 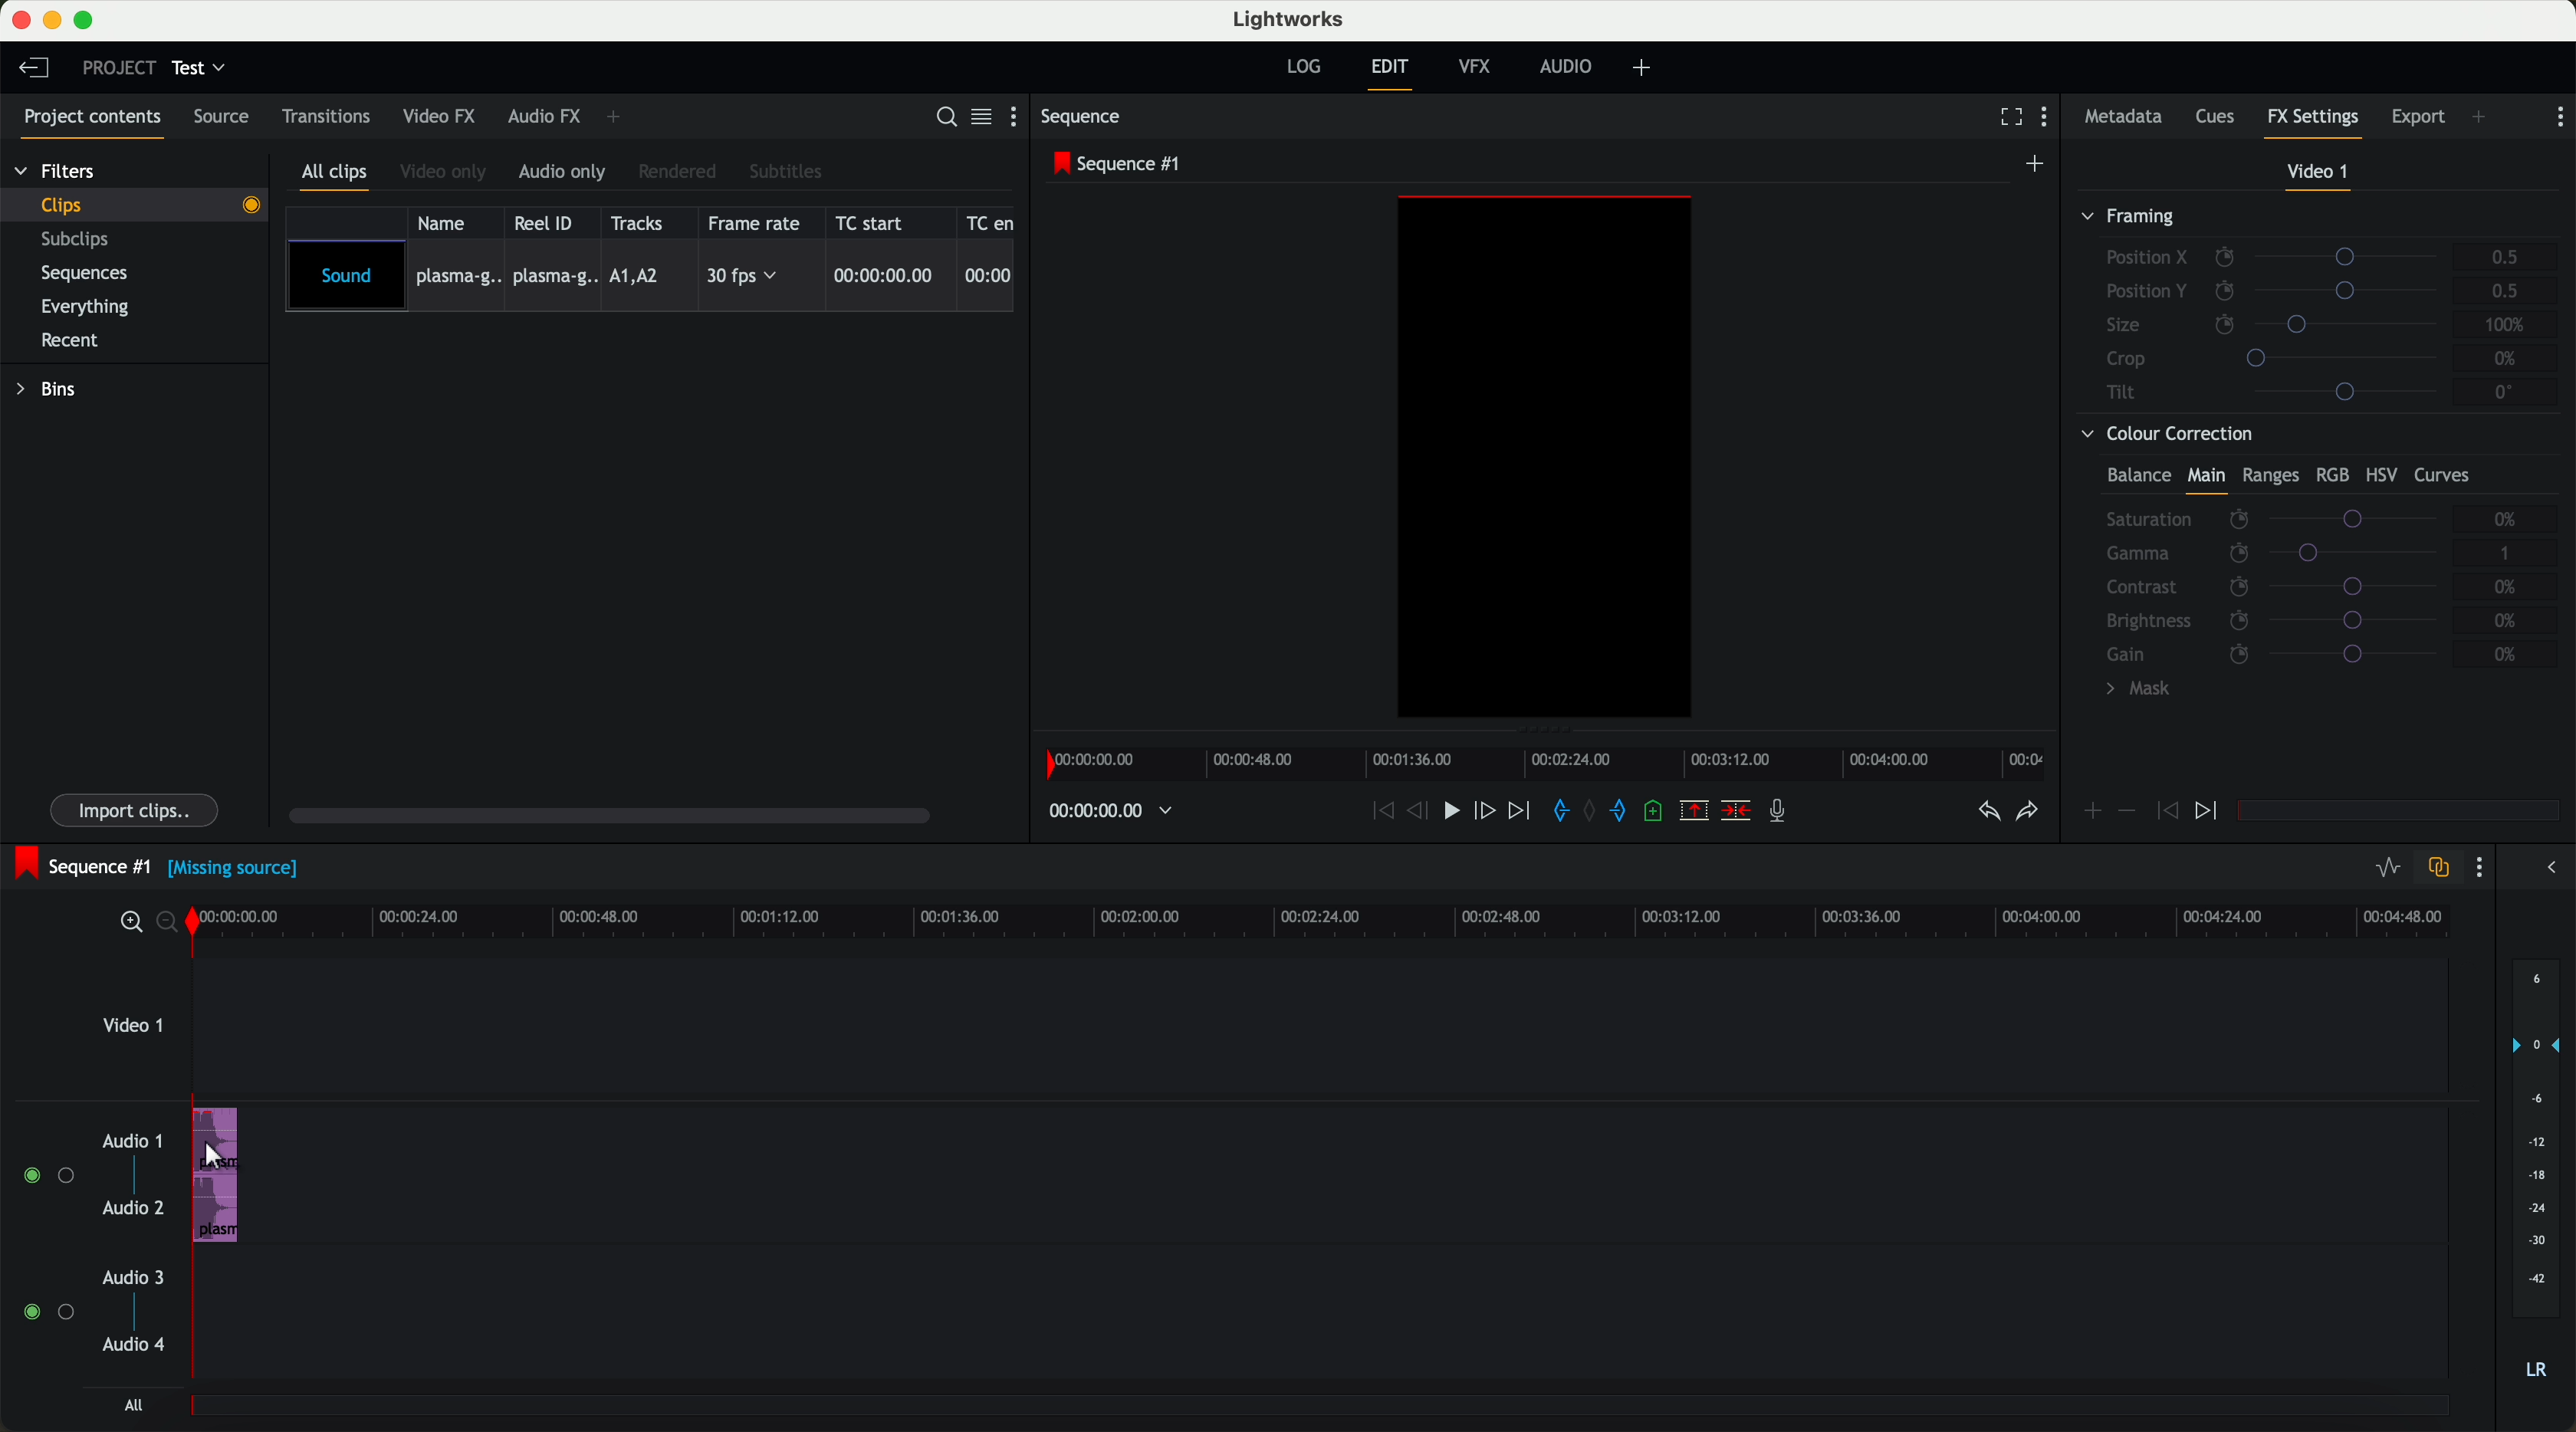 What do you see at coordinates (1292, 20) in the screenshot?
I see `lightworks` at bounding box center [1292, 20].